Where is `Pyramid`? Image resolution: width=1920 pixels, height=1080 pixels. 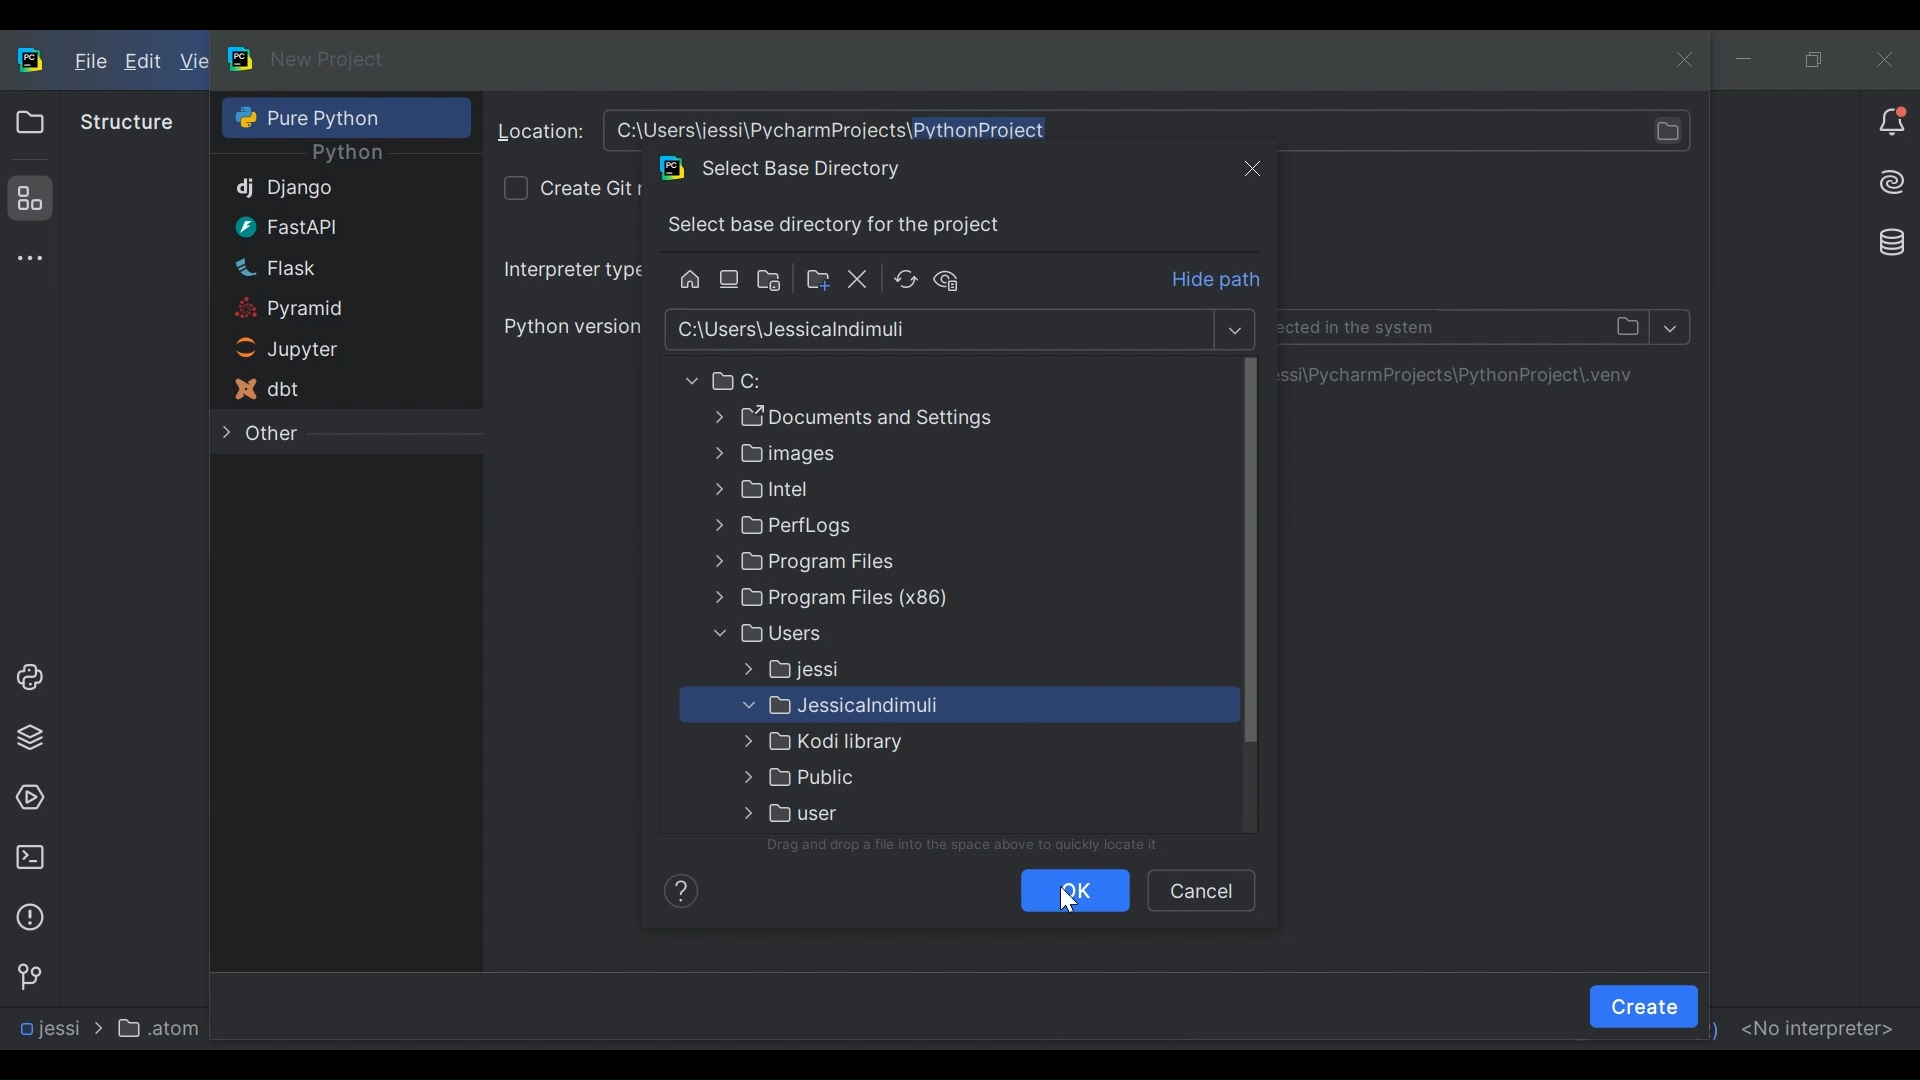
Pyramid is located at coordinates (318, 310).